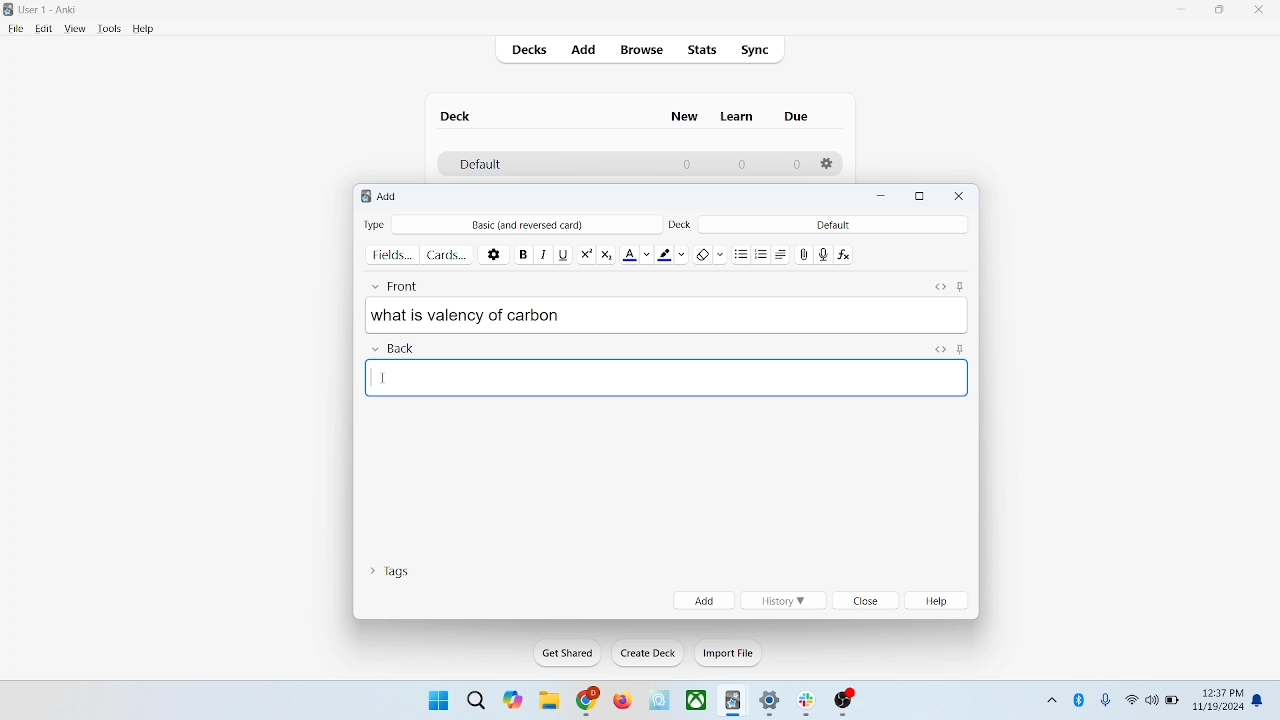 The height and width of the screenshot is (720, 1280). I want to click on unordered list, so click(741, 253).